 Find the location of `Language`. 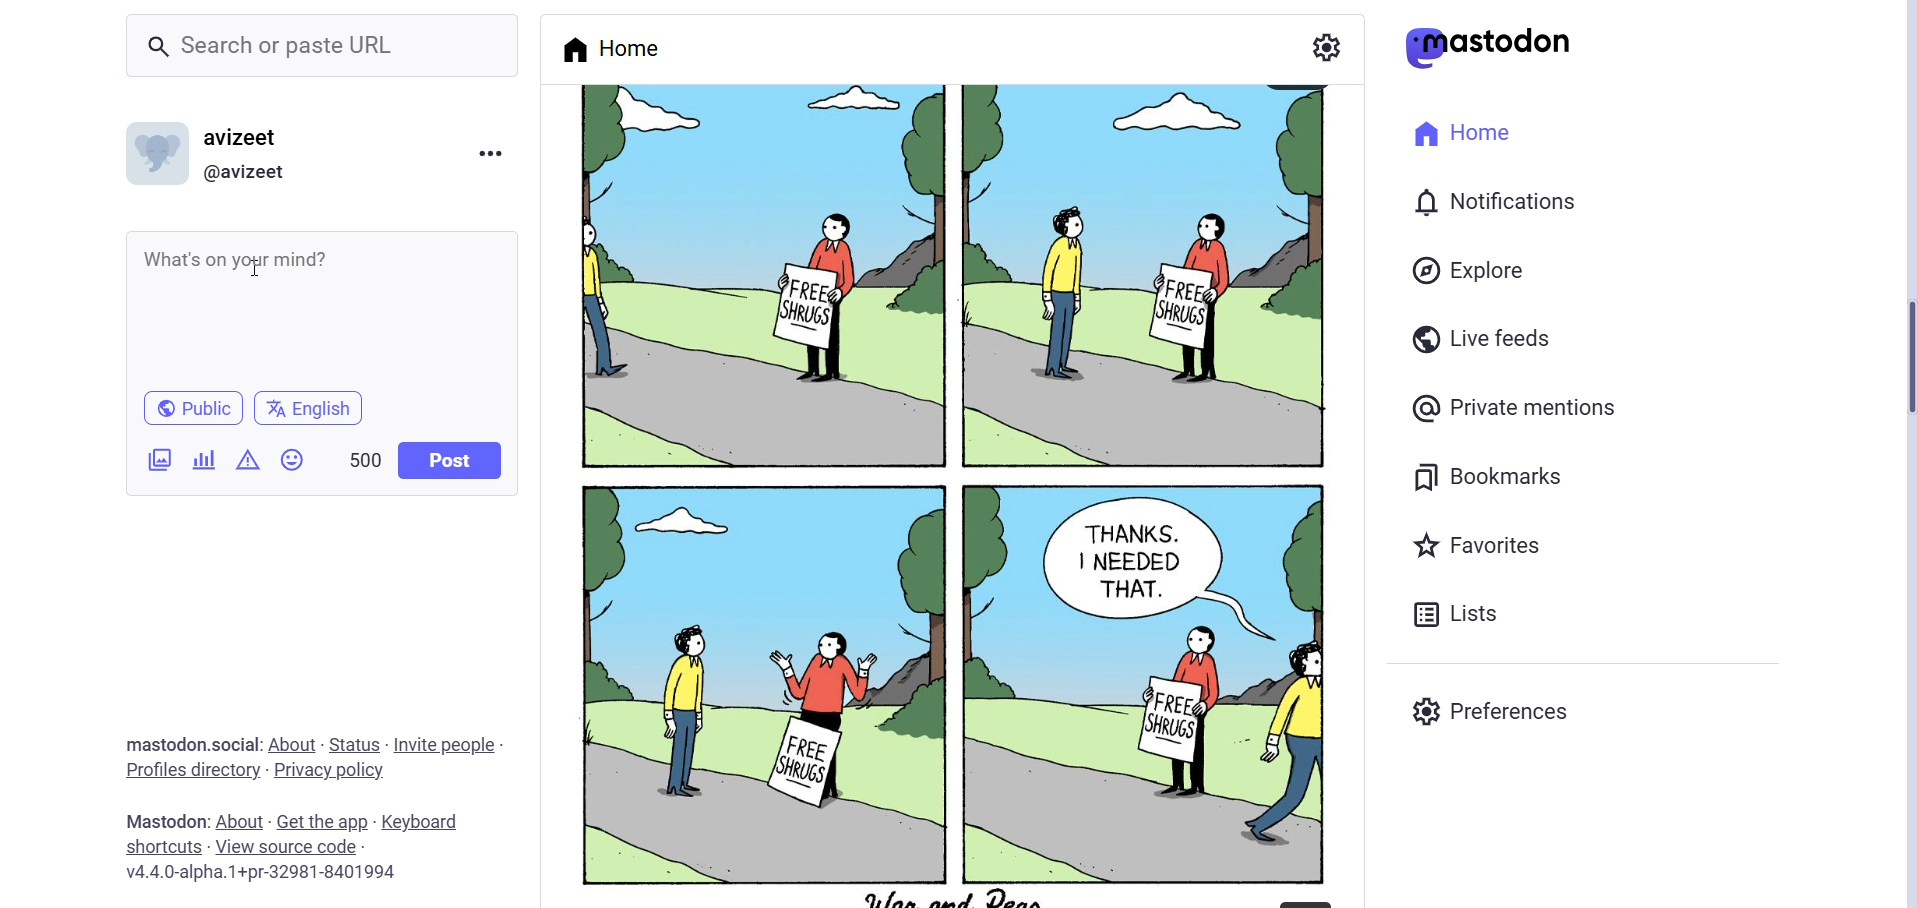

Language is located at coordinates (310, 407).